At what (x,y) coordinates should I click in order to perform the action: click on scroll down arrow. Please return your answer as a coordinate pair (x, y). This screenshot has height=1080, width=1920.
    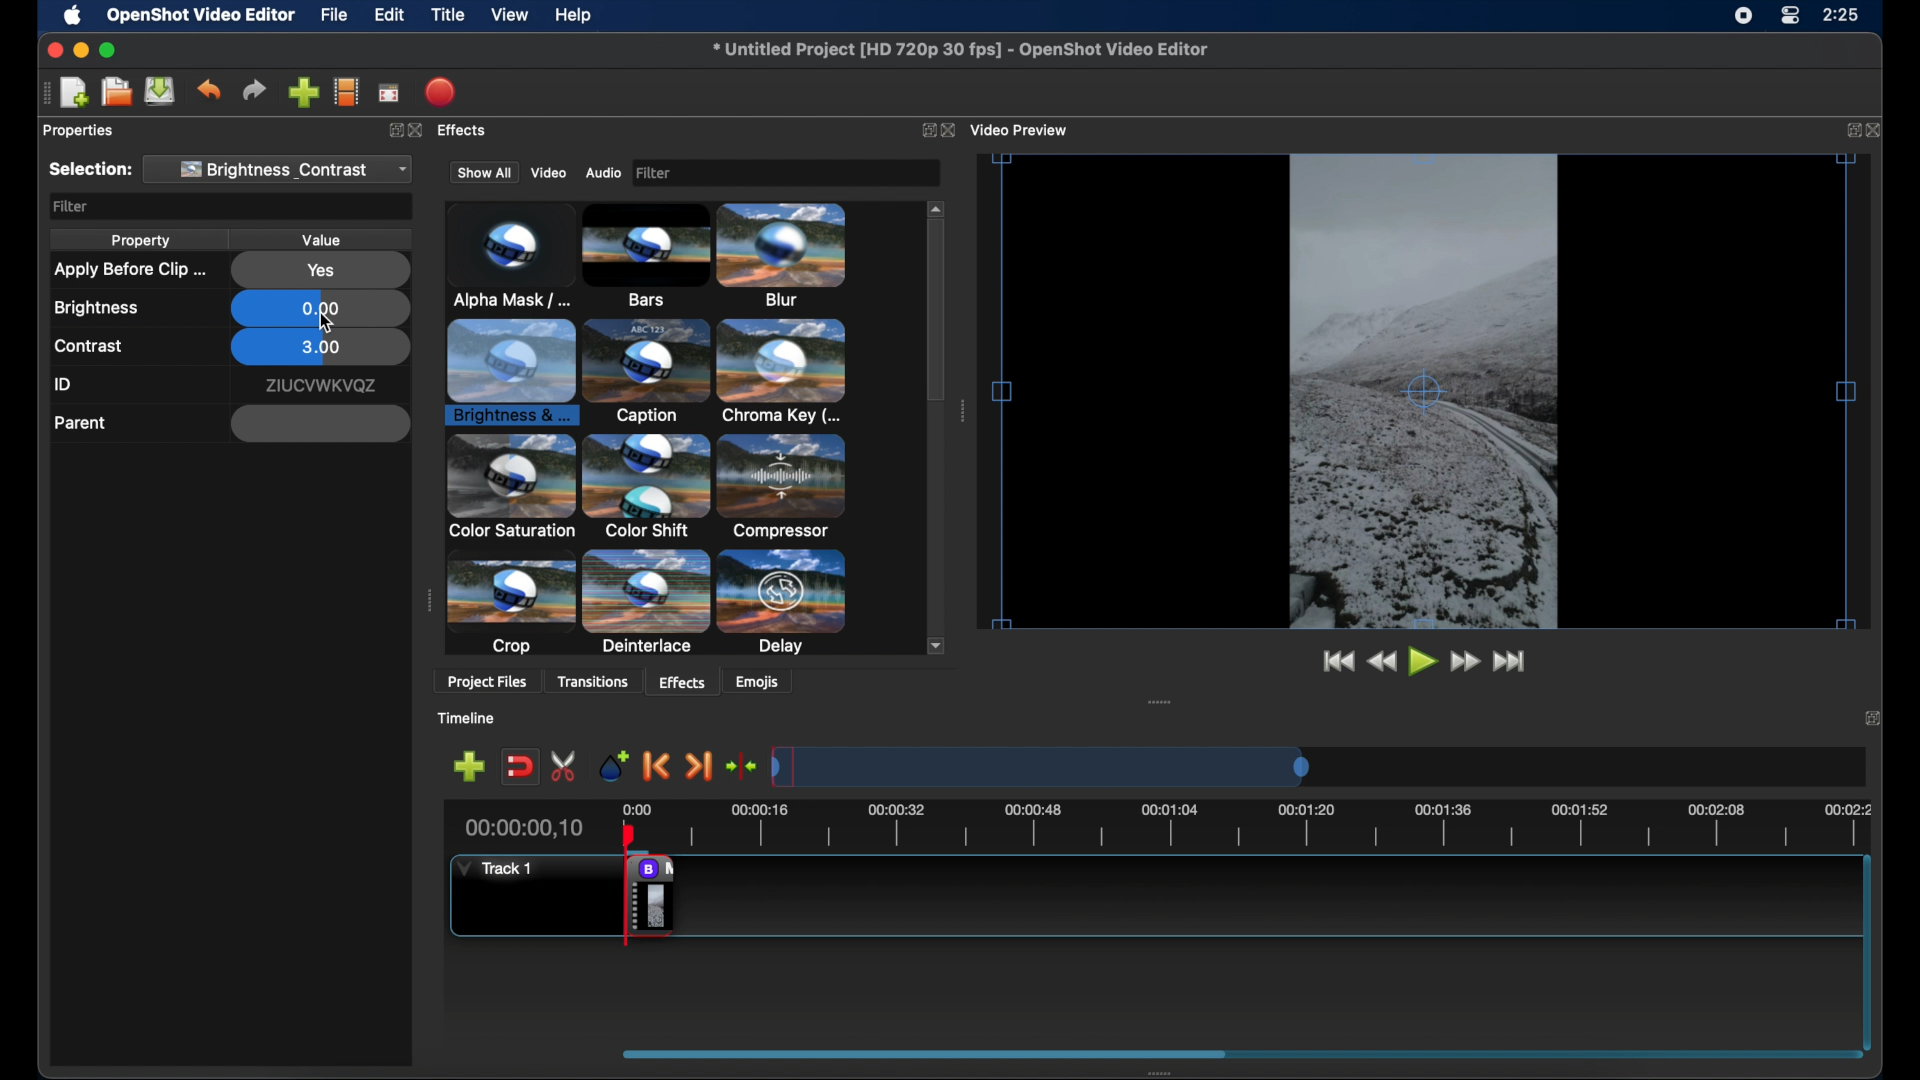
    Looking at the image, I should click on (931, 644).